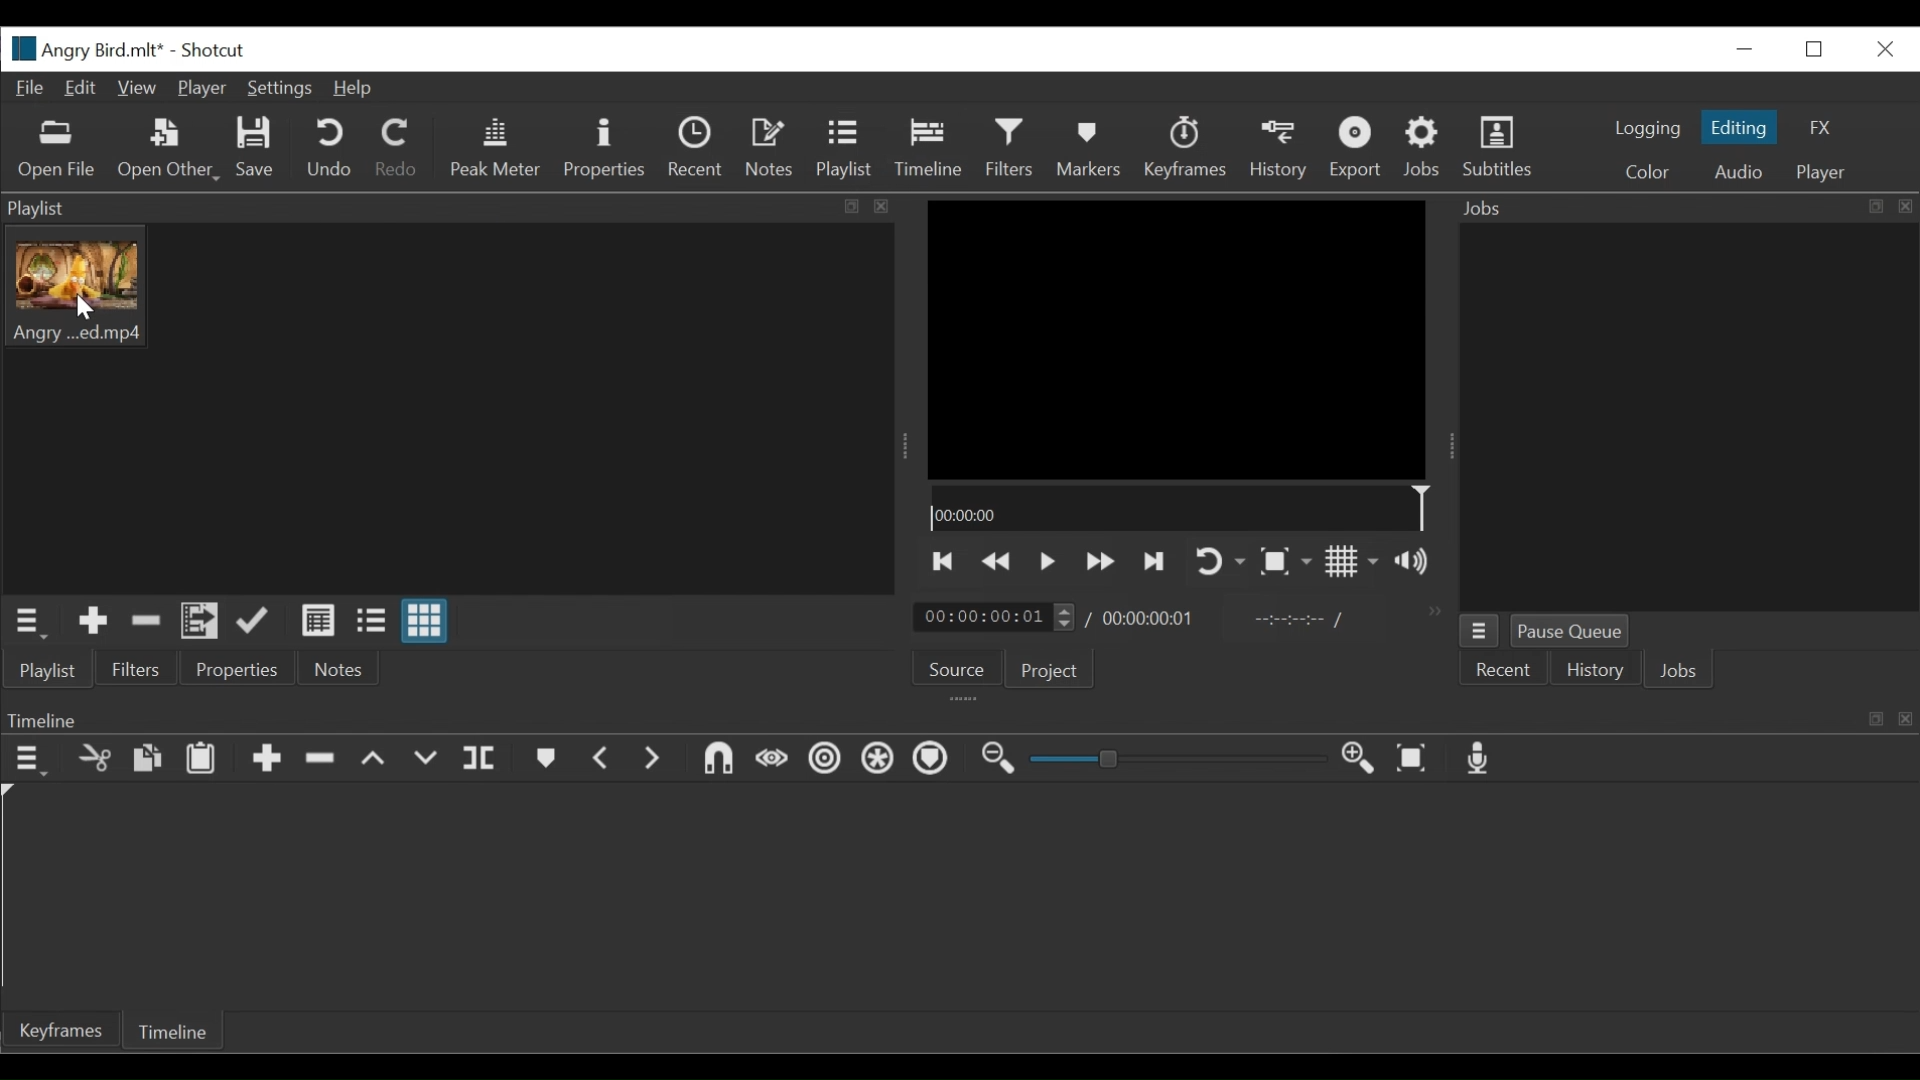 The height and width of the screenshot is (1080, 1920). What do you see at coordinates (1048, 564) in the screenshot?
I see `Toggle play or pause` at bounding box center [1048, 564].